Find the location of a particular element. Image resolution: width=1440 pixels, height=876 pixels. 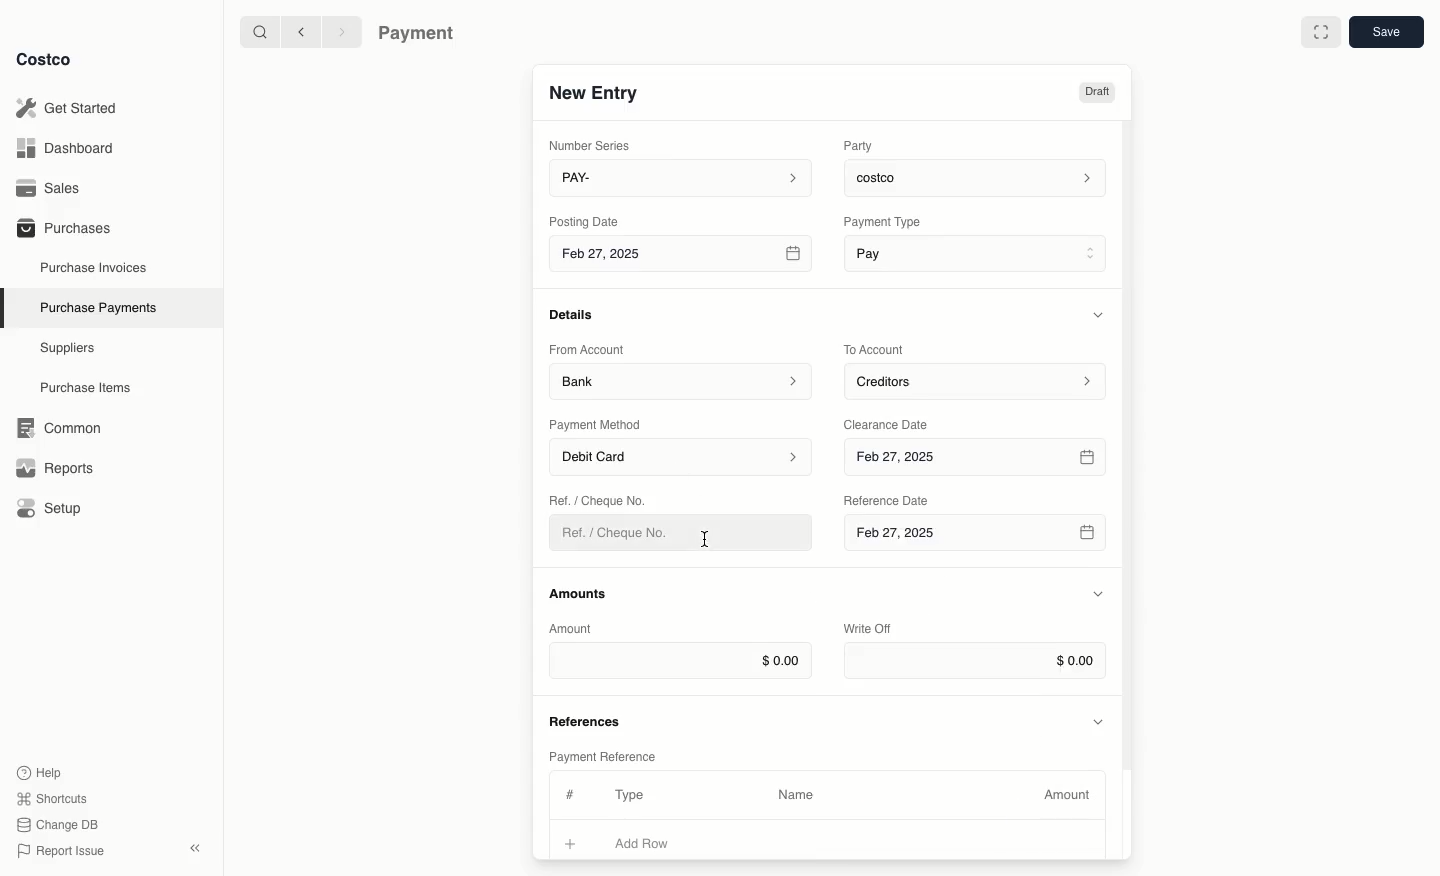

Get Started is located at coordinates (71, 108).